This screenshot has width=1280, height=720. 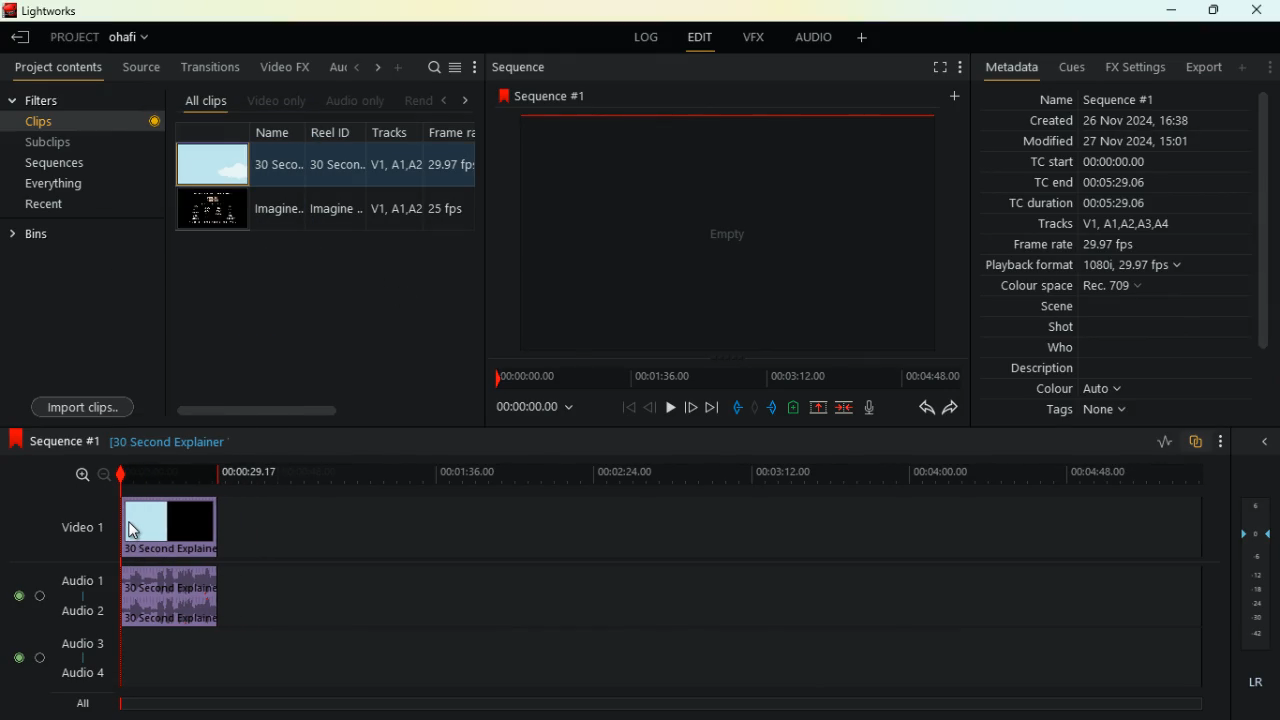 What do you see at coordinates (952, 99) in the screenshot?
I see `add` at bounding box center [952, 99].